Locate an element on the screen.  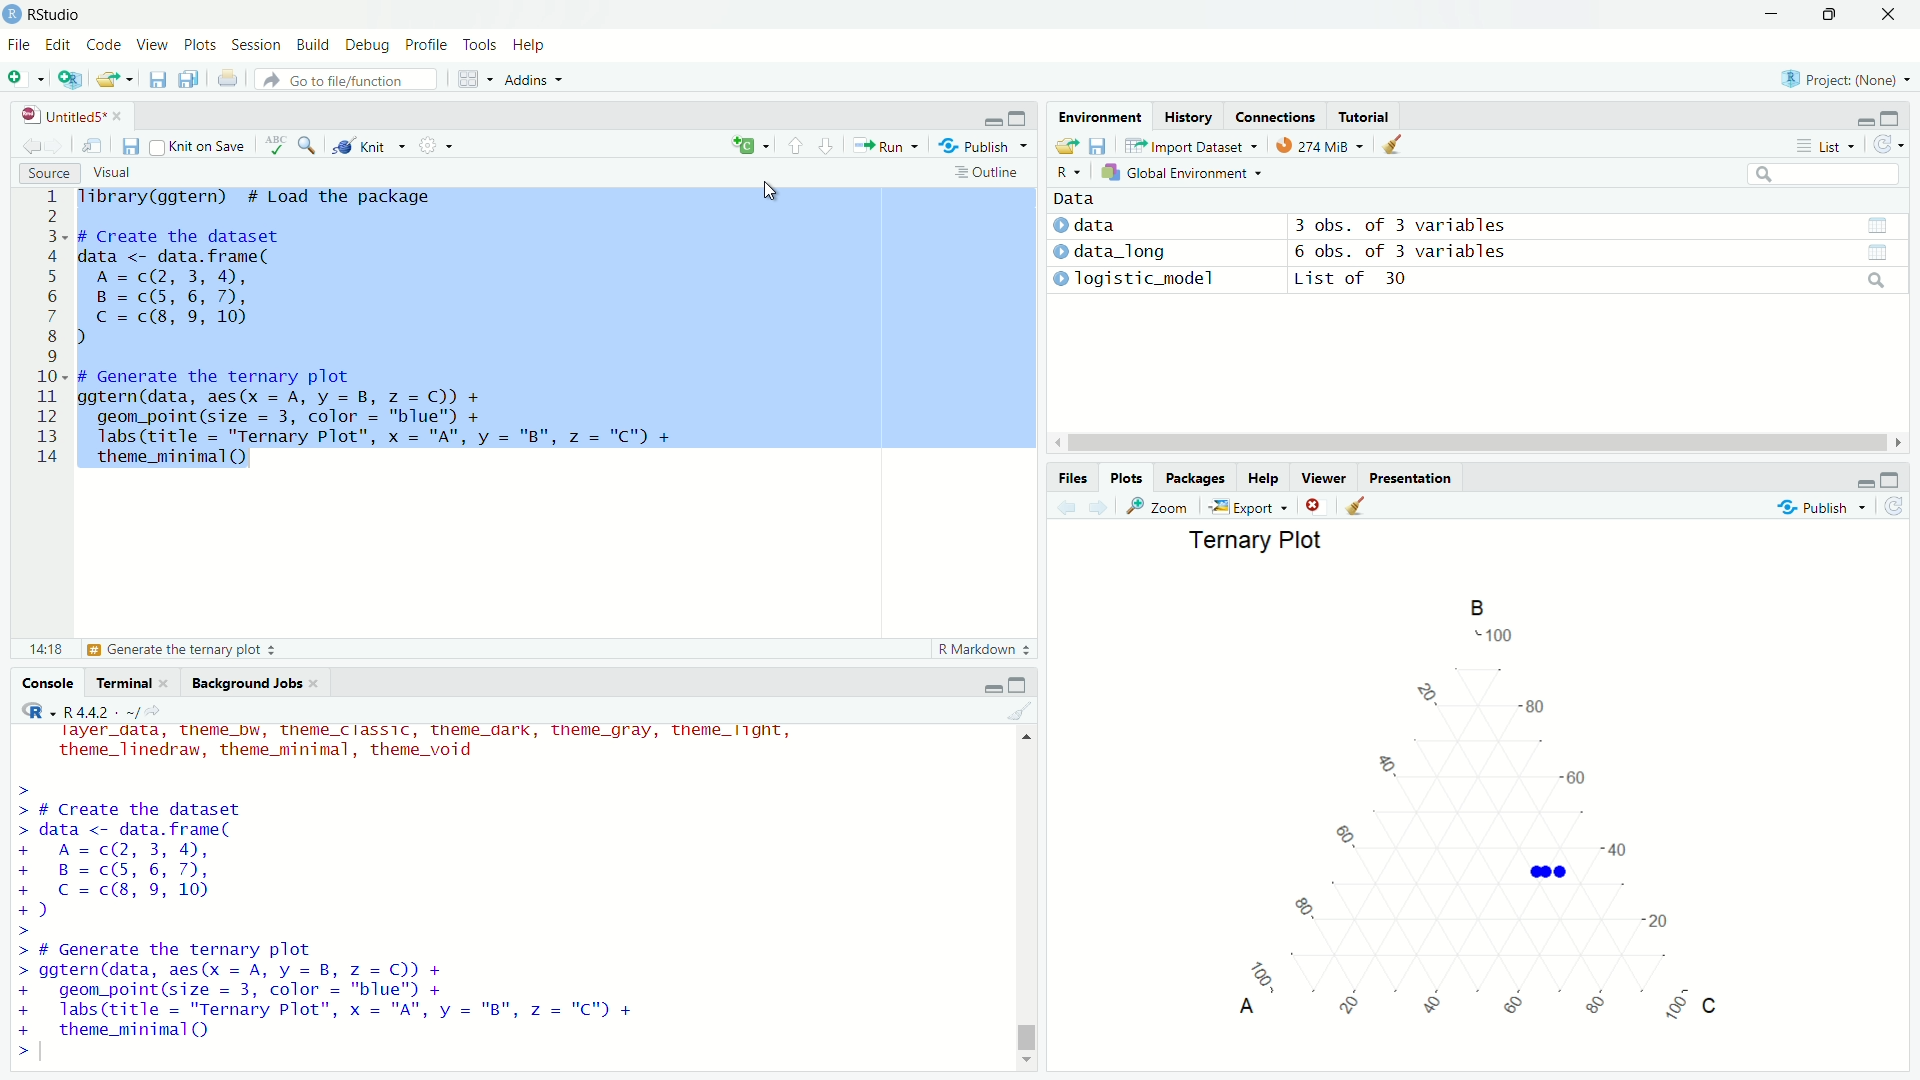
export is located at coordinates (1064, 147).